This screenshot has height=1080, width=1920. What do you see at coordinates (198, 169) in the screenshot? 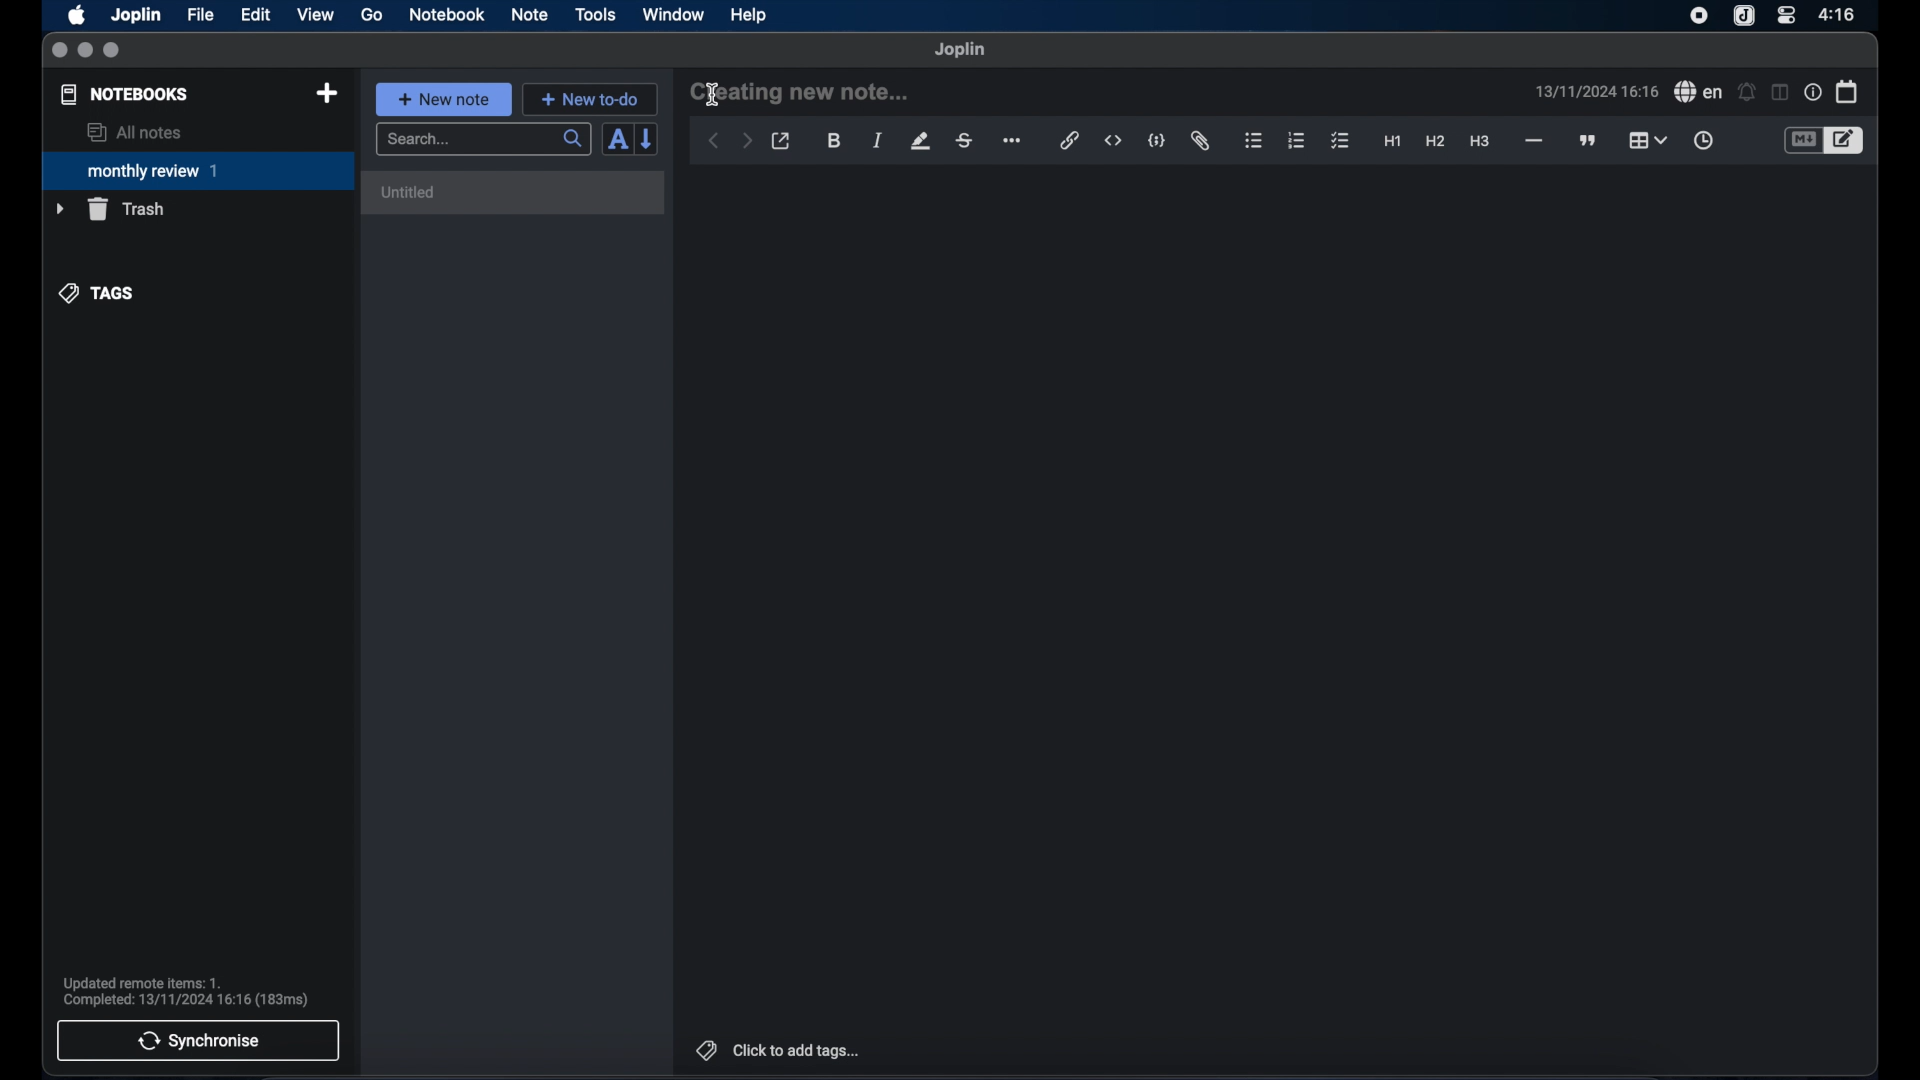
I see `monthly review` at bounding box center [198, 169].